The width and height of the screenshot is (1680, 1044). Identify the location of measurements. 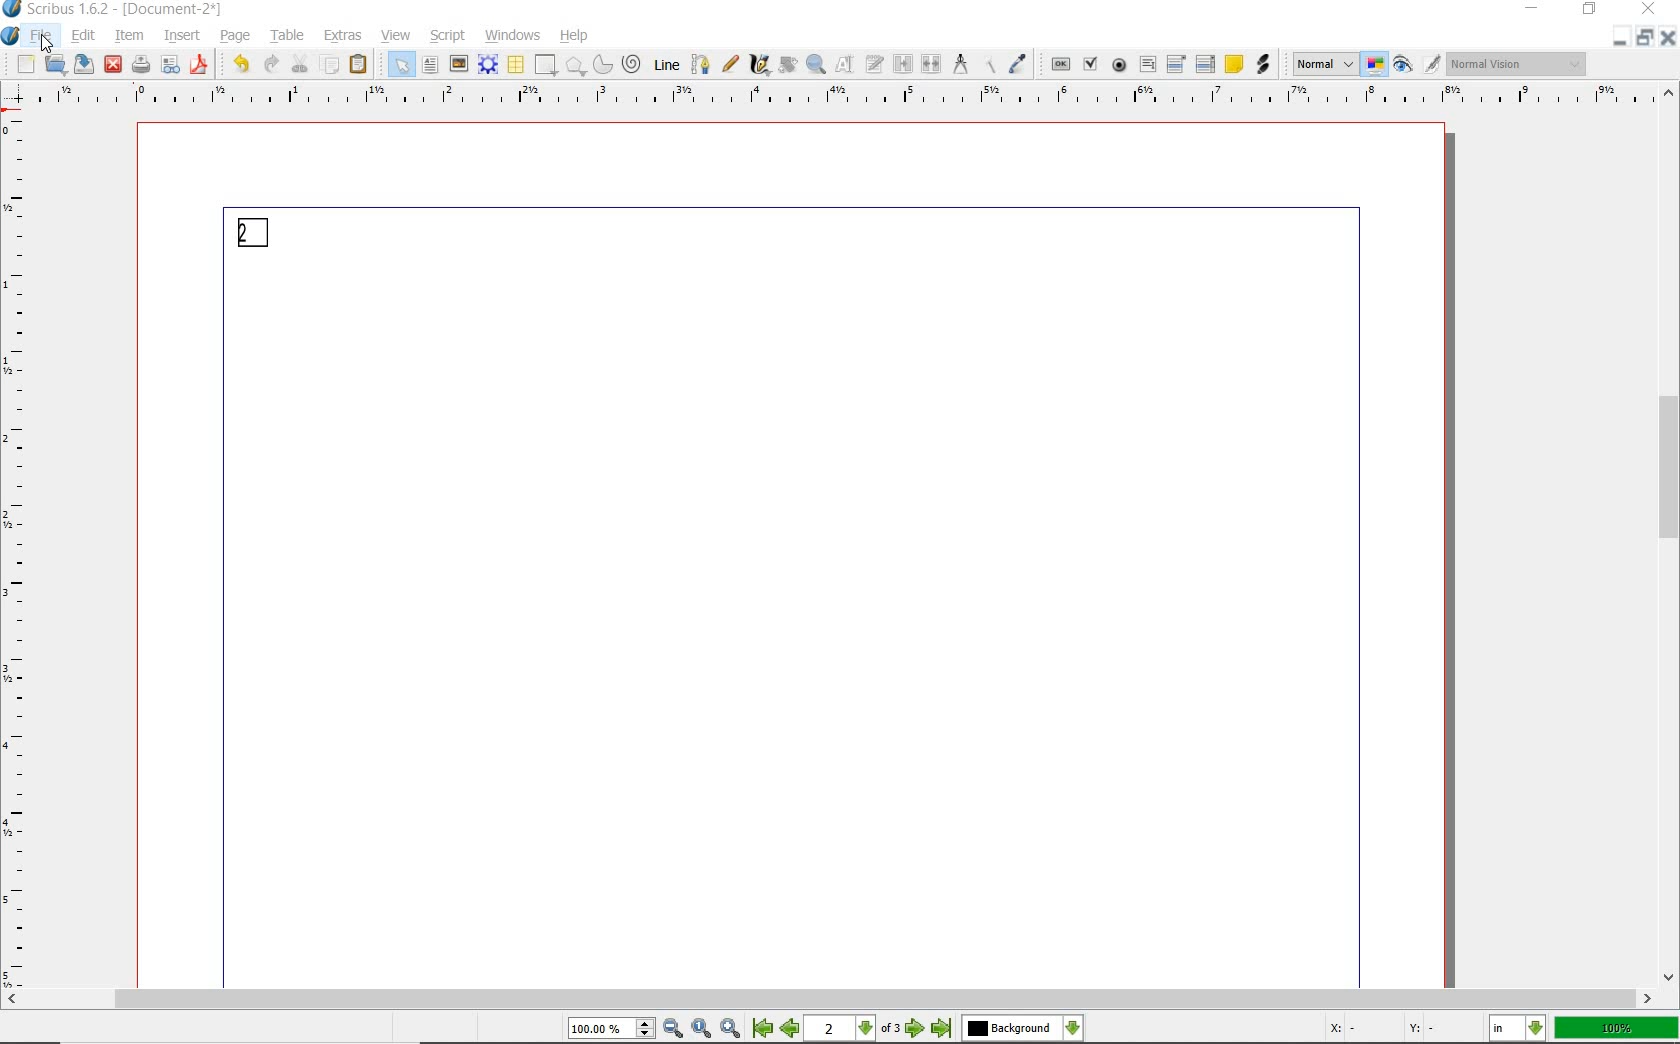
(962, 66).